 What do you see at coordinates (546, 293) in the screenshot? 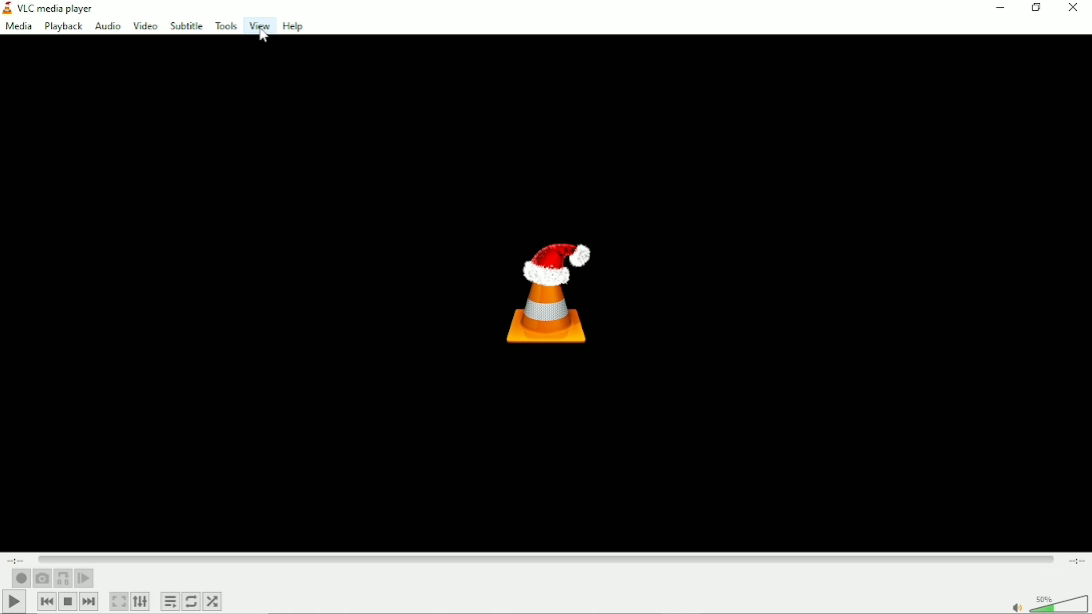
I see `vlc Logo` at bounding box center [546, 293].